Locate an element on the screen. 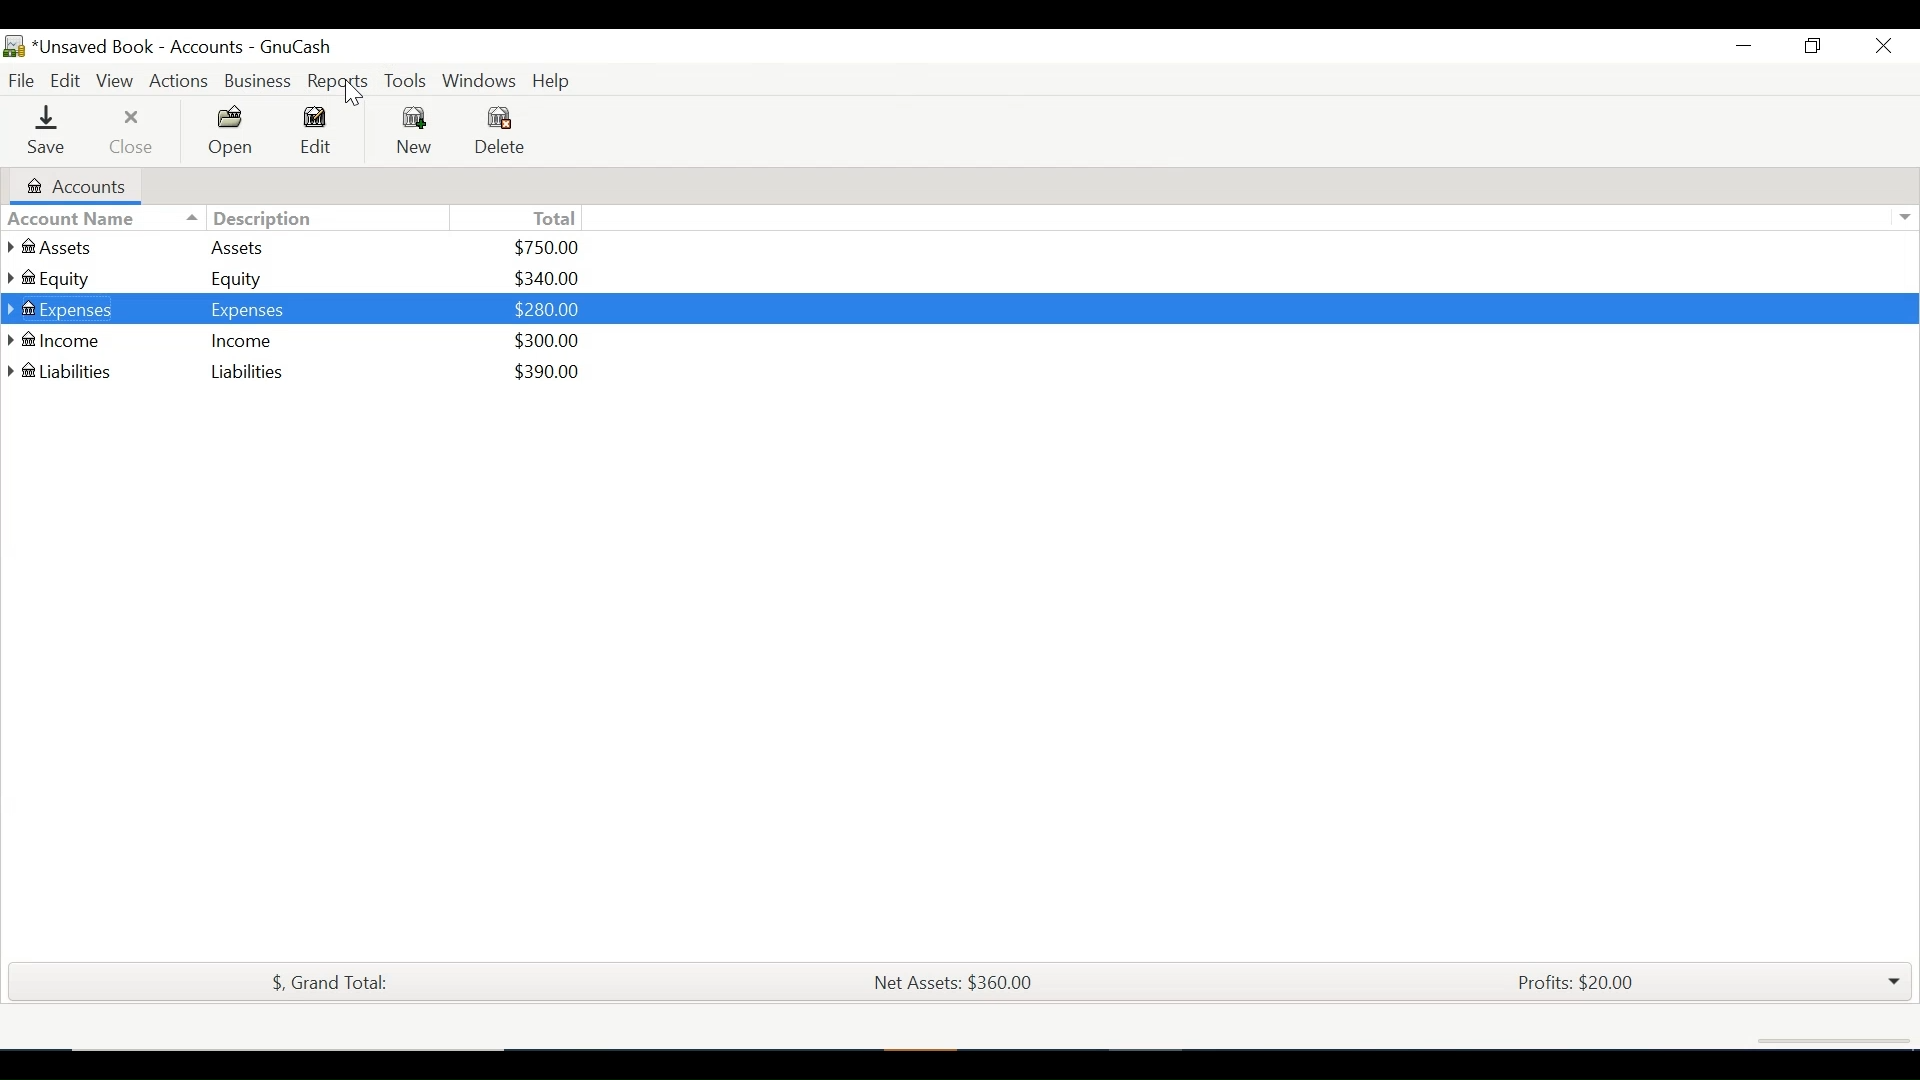 This screenshot has height=1080, width=1920. New is located at coordinates (417, 130).